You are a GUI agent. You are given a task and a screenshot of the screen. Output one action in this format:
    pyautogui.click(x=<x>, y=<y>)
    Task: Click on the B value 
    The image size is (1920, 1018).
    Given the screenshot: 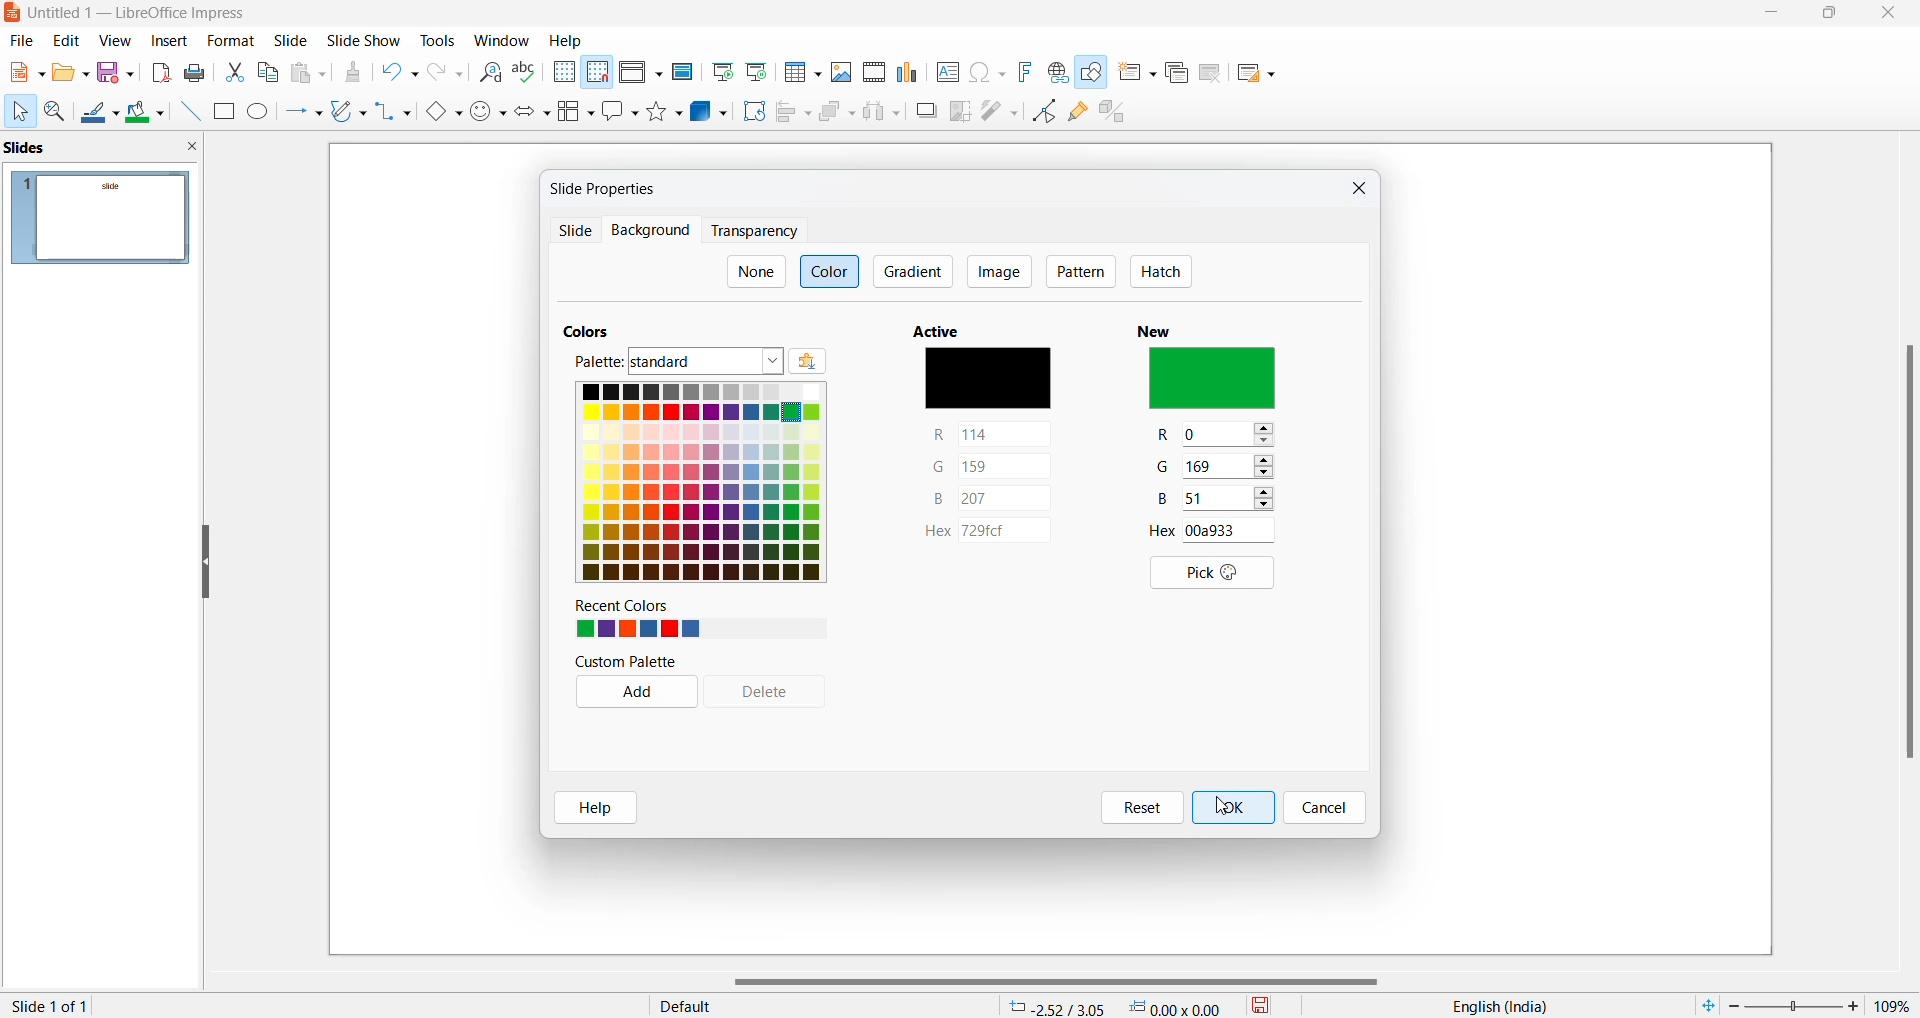 What is the action you would take?
    pyautogui.click(x=1215, y=500)
    